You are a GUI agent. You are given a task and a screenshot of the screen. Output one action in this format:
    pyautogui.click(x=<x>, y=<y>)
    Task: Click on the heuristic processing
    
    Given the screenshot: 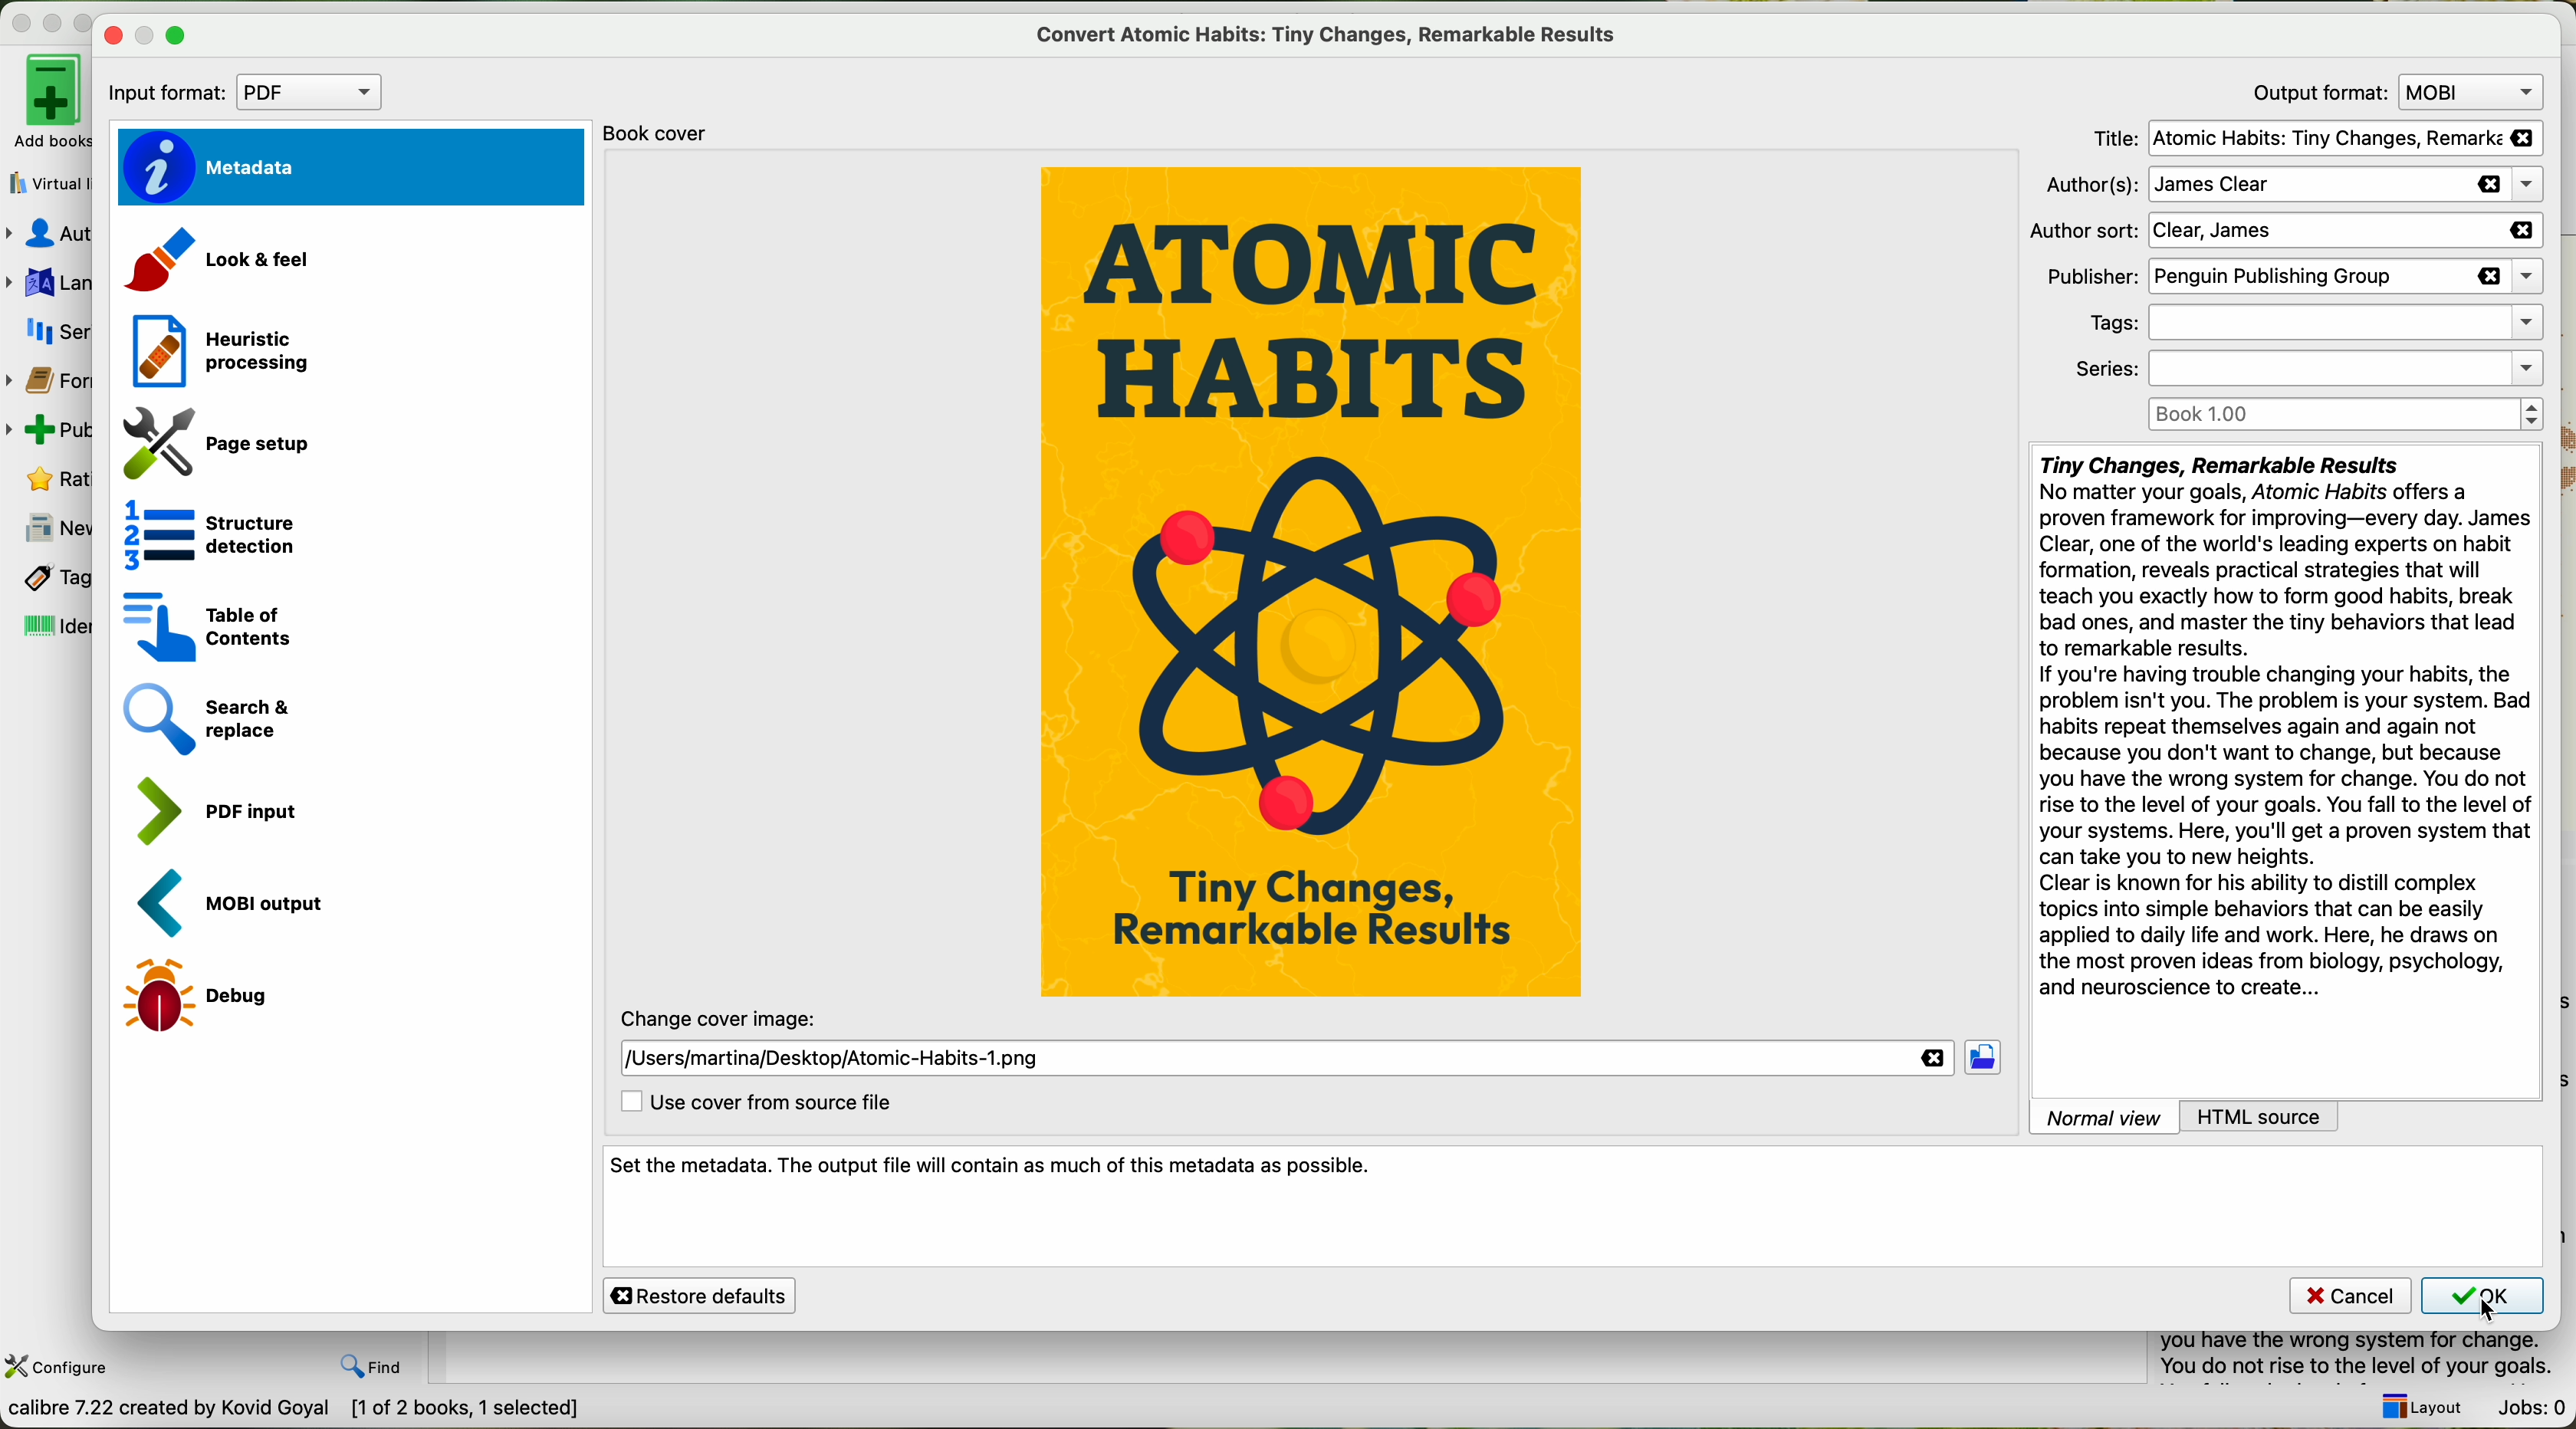 What is the action you would take?
    pyautogui.click(x=219, y=350)
    